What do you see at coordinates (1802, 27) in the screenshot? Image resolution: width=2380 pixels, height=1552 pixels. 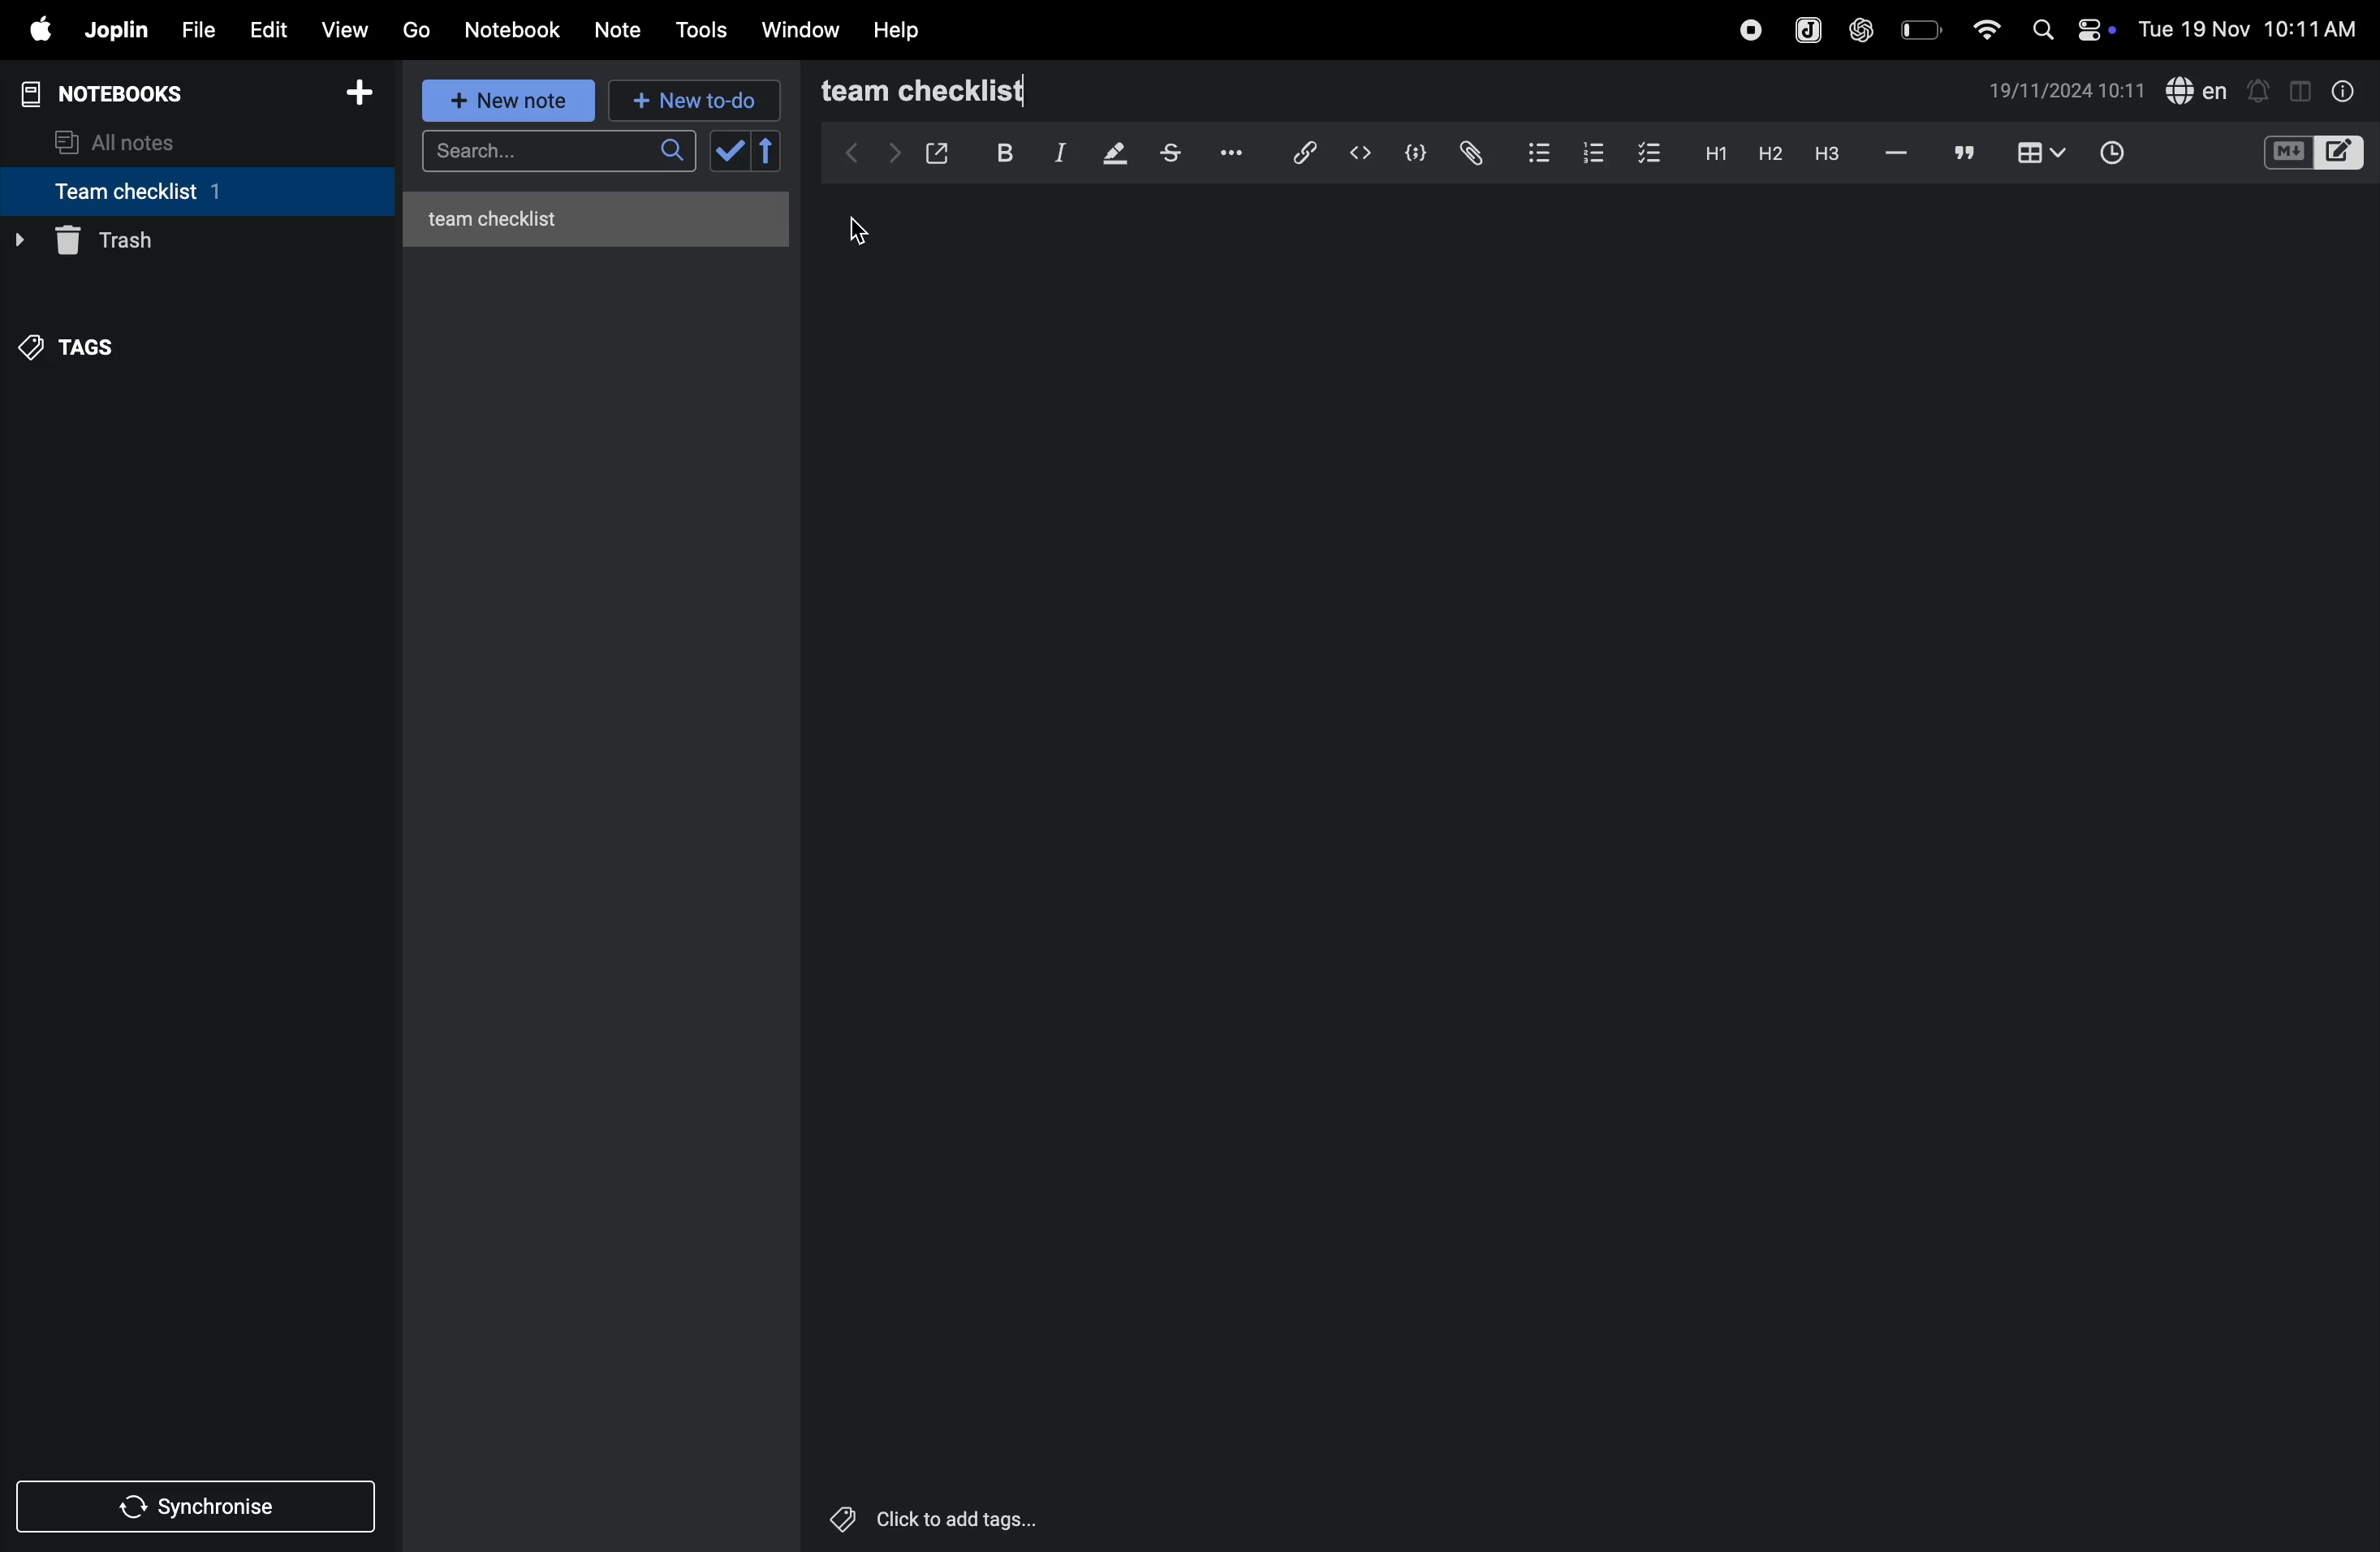 I see `joplin` at bounding box center [1802, 27].